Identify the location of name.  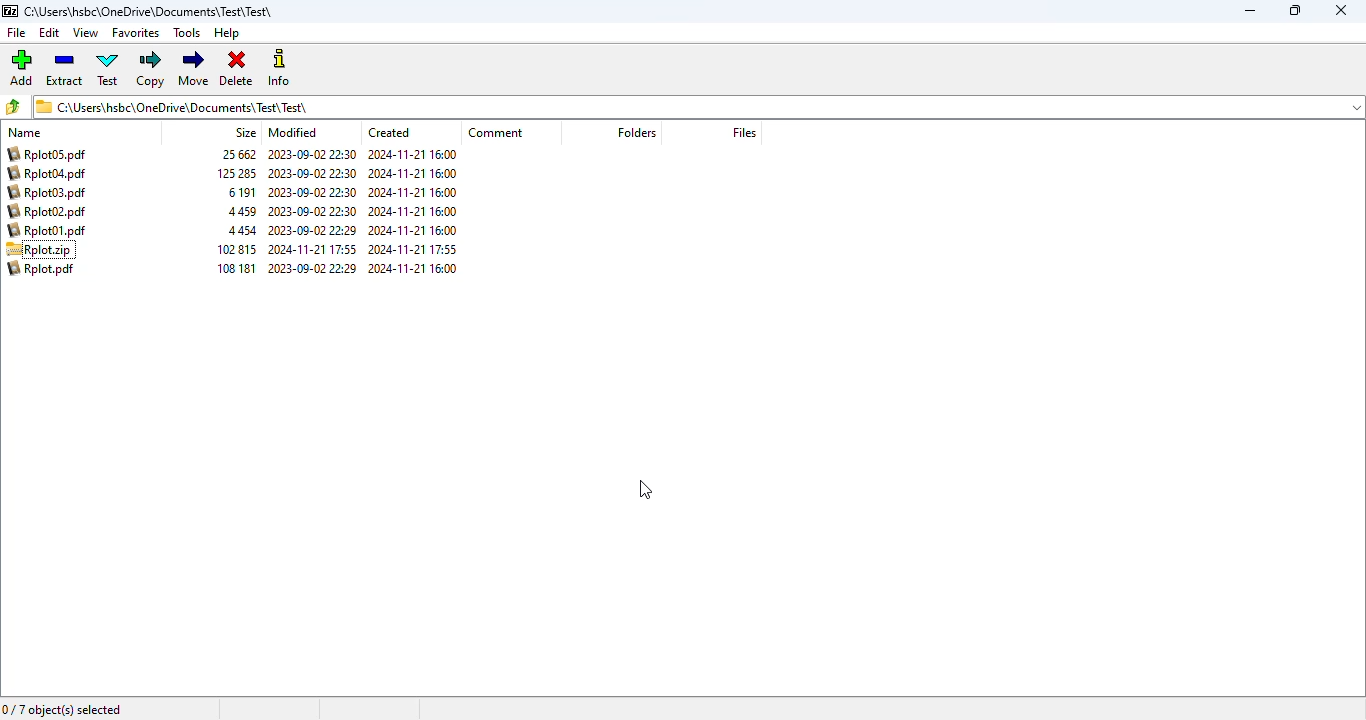
(24, 133).